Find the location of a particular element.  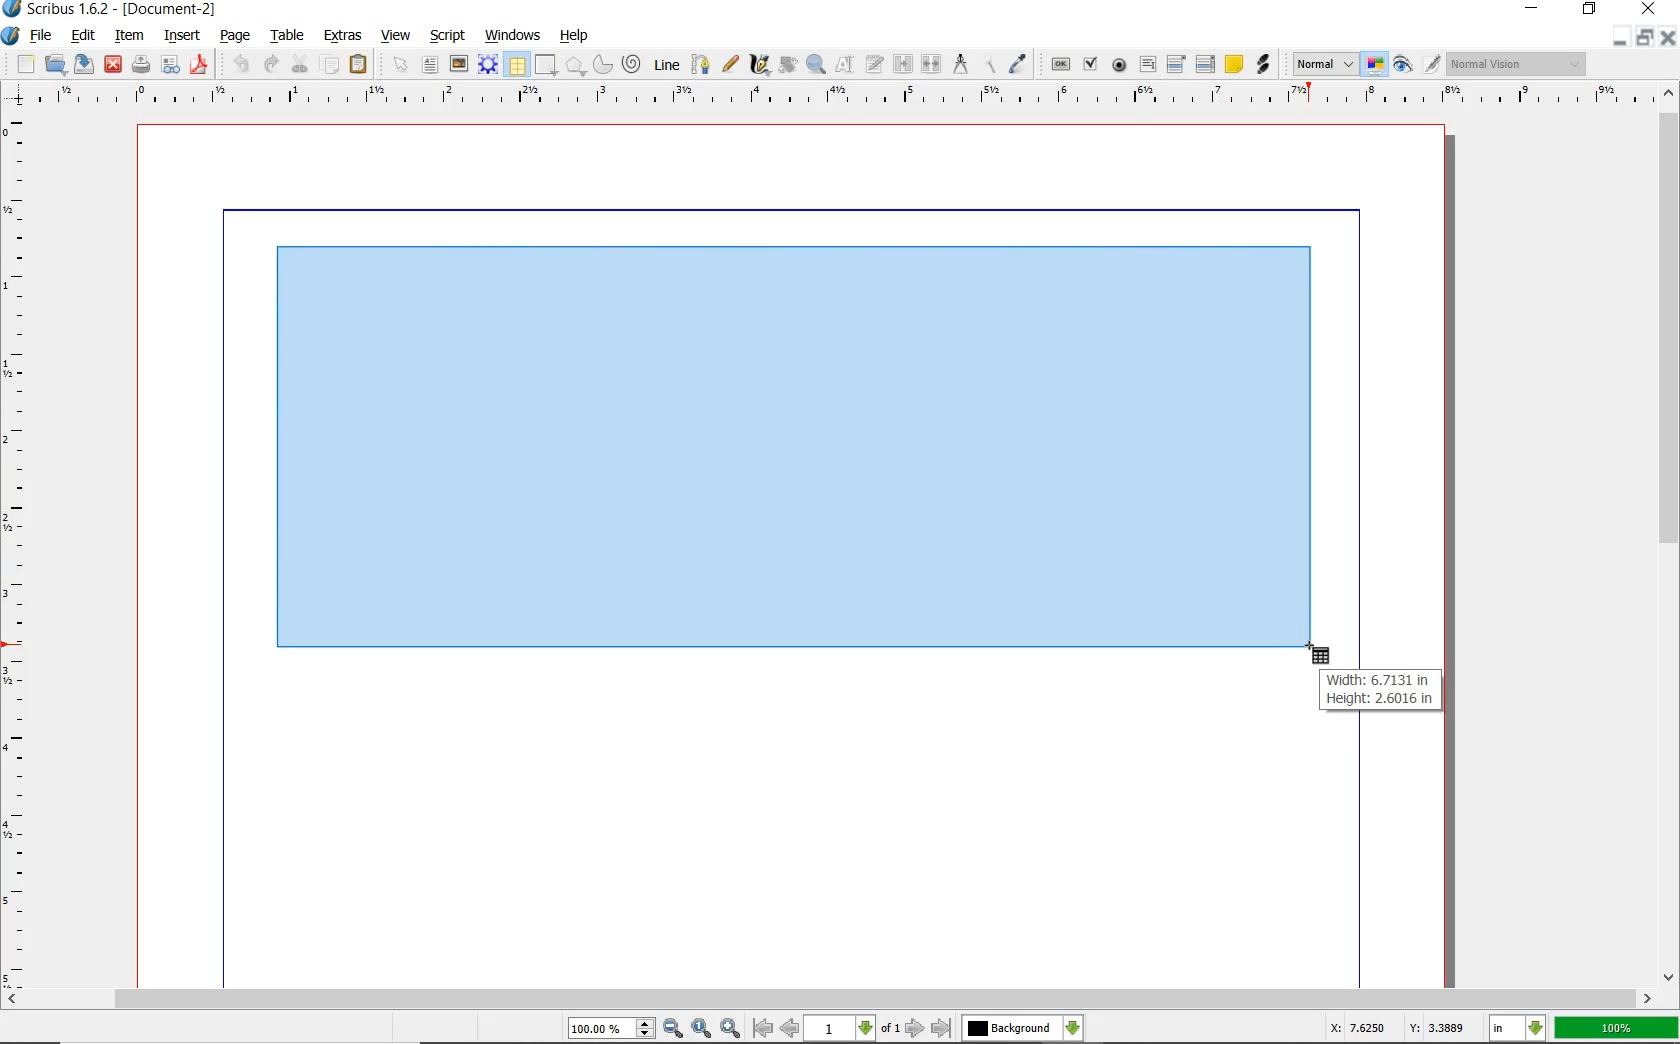

text frame is located at coordinates (431, 64).